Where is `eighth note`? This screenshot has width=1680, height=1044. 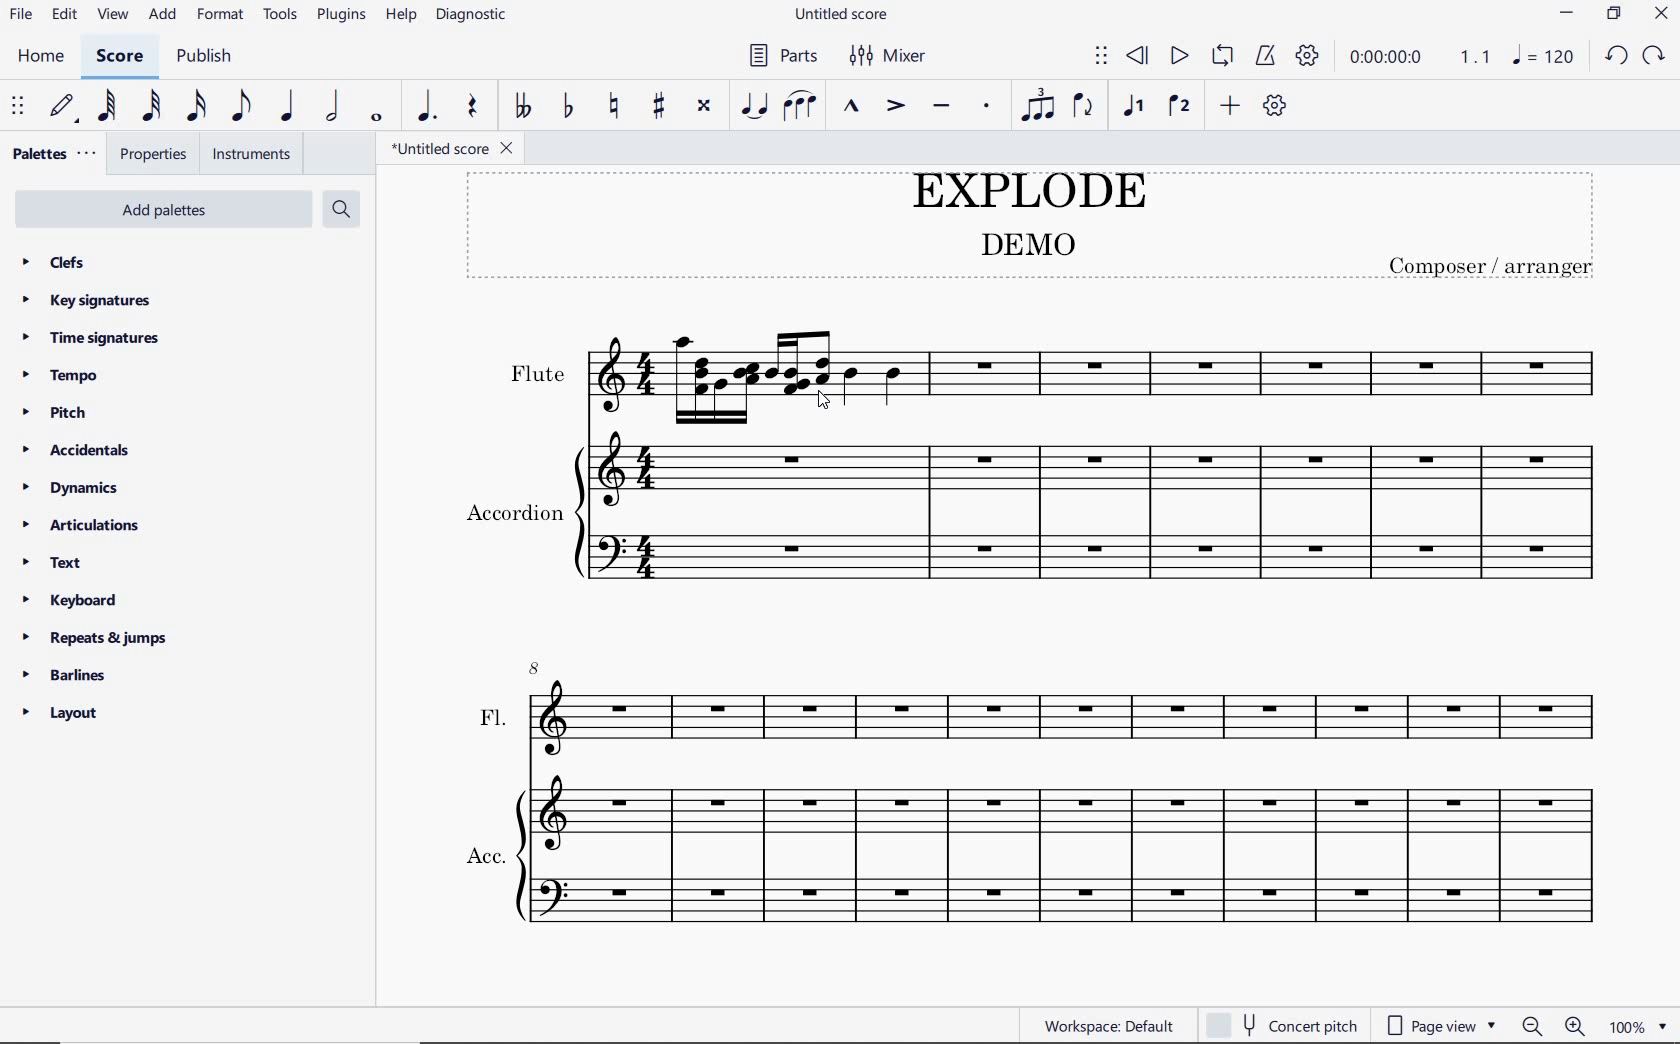 eighth note is located at coordinates (245, 108).